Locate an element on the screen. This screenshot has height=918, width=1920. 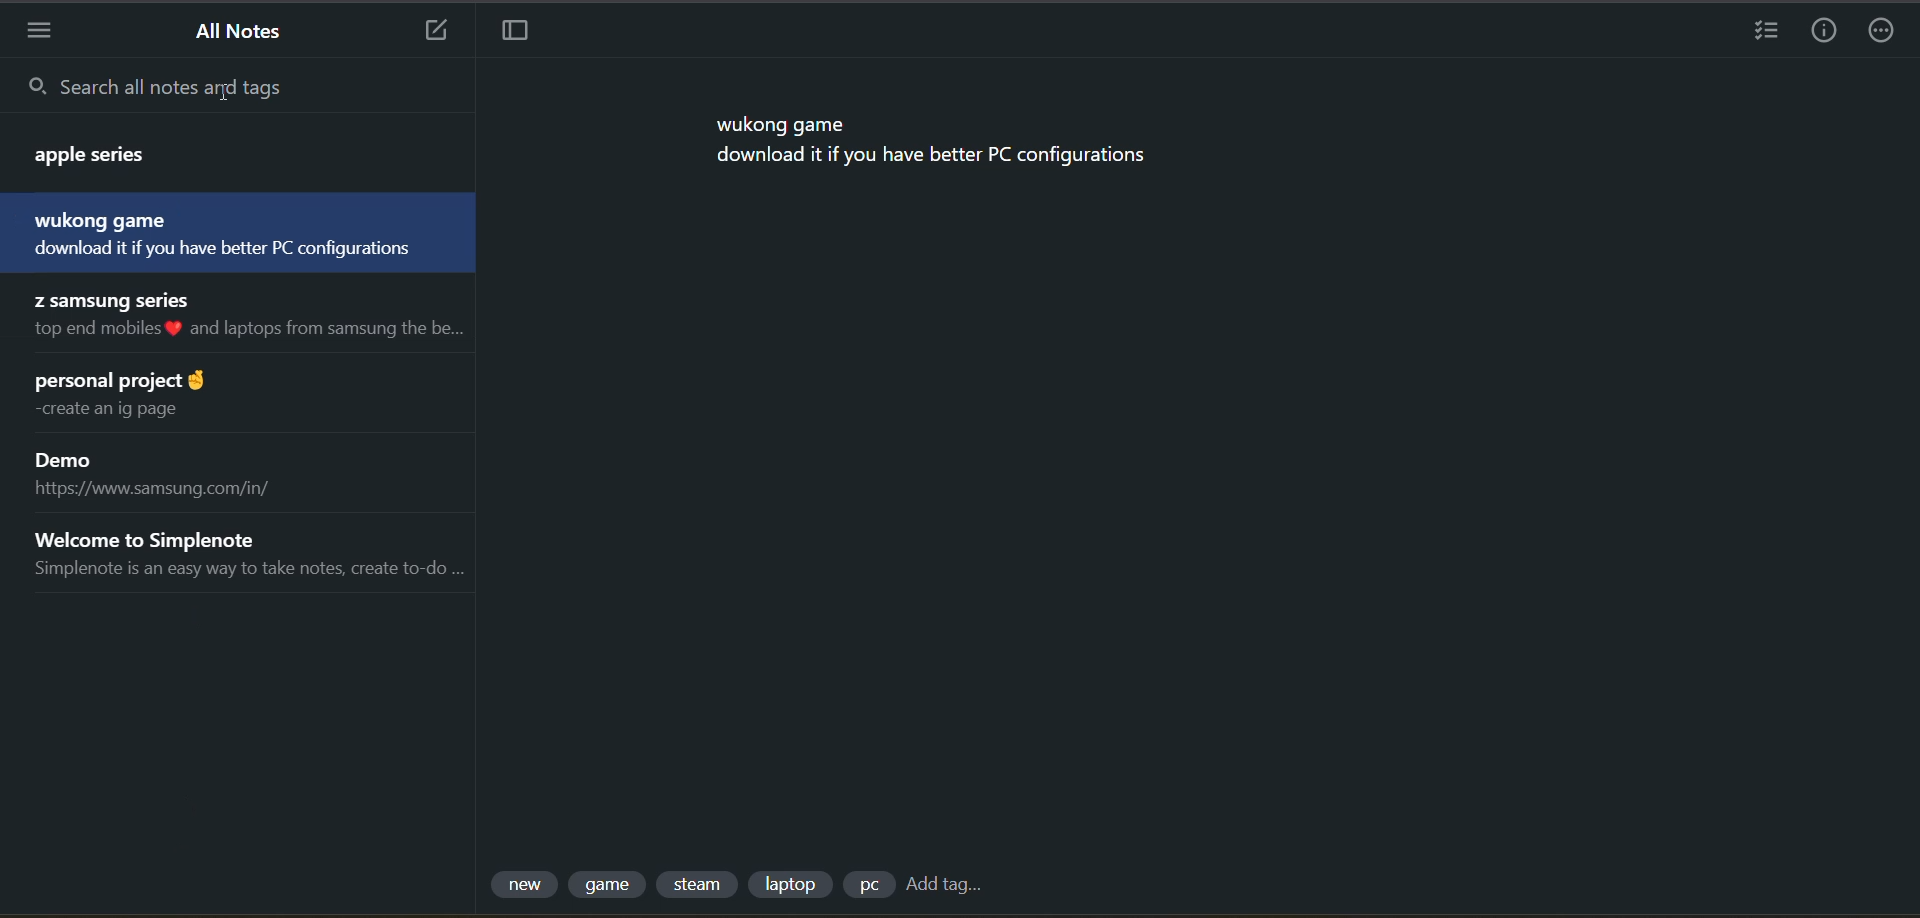
cursor is located at coordinates (223, 92).